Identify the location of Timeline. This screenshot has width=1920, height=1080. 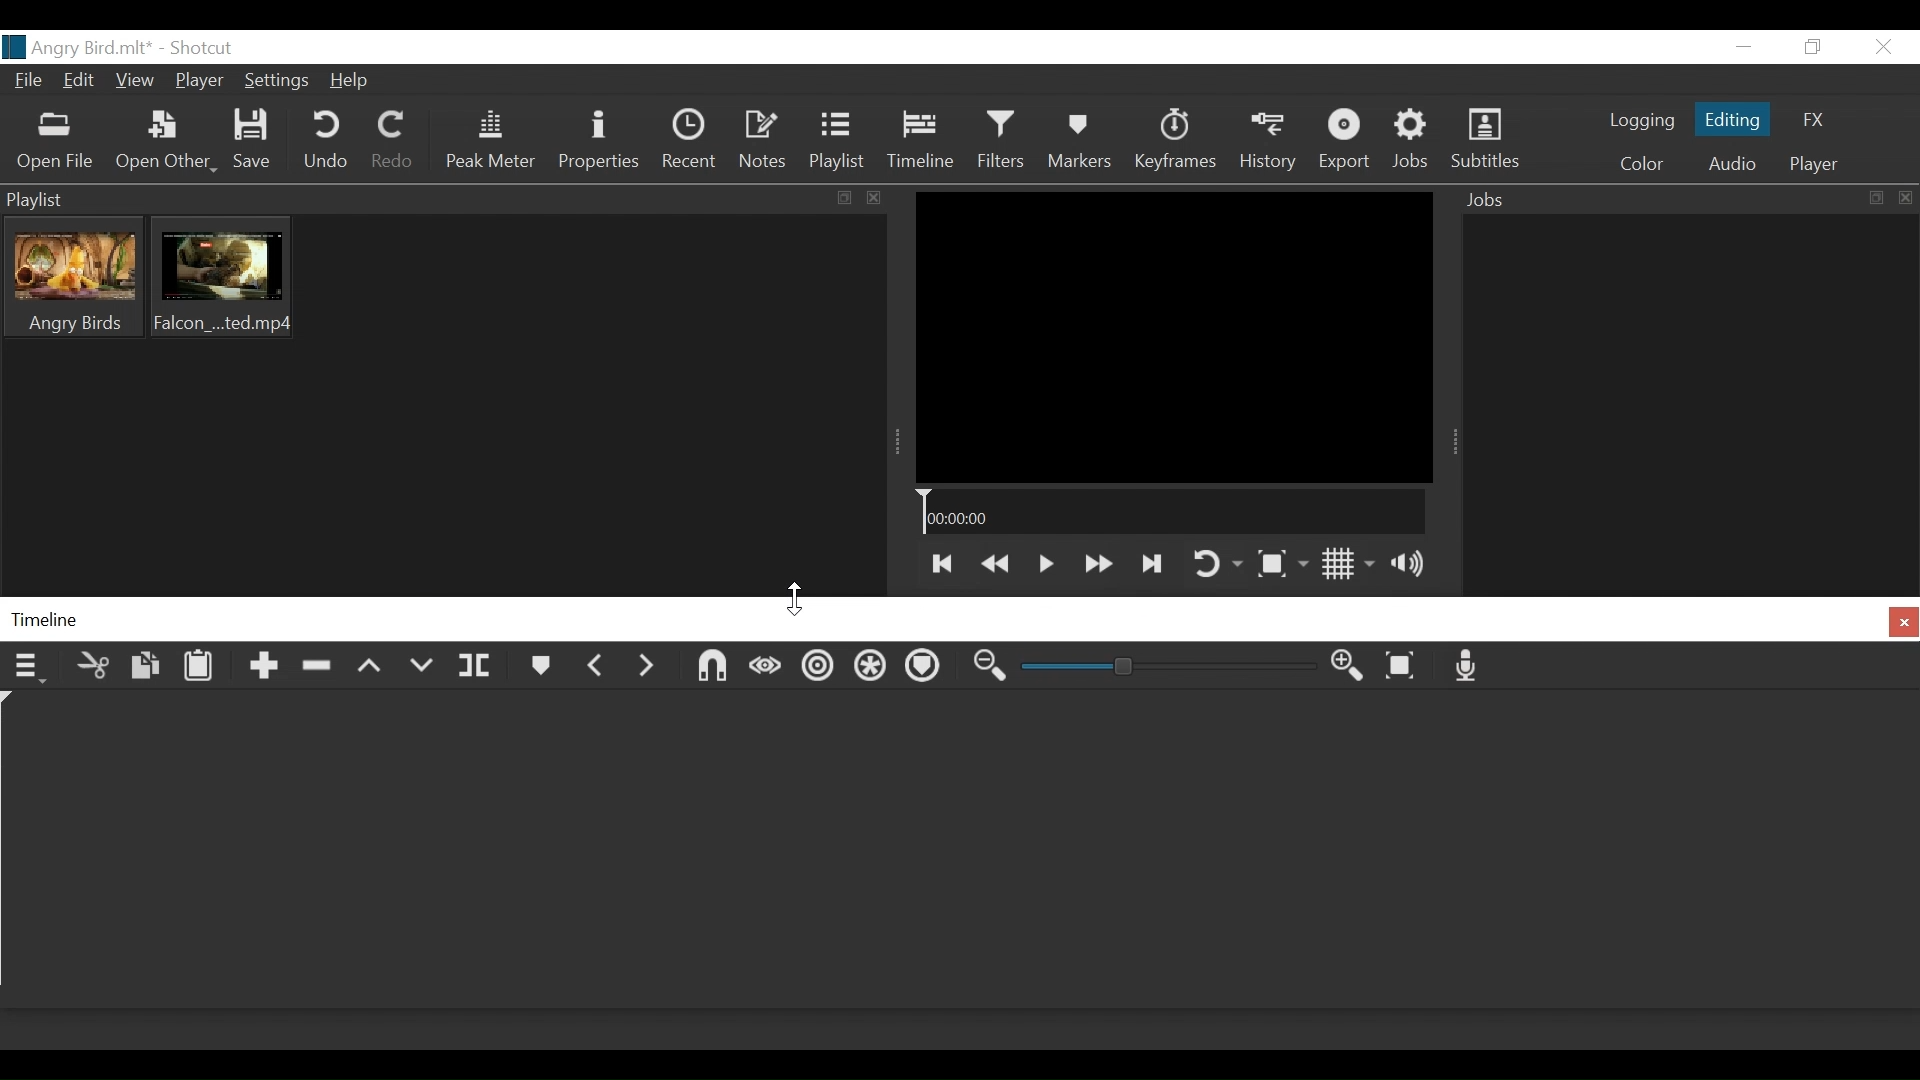
(925, 143).